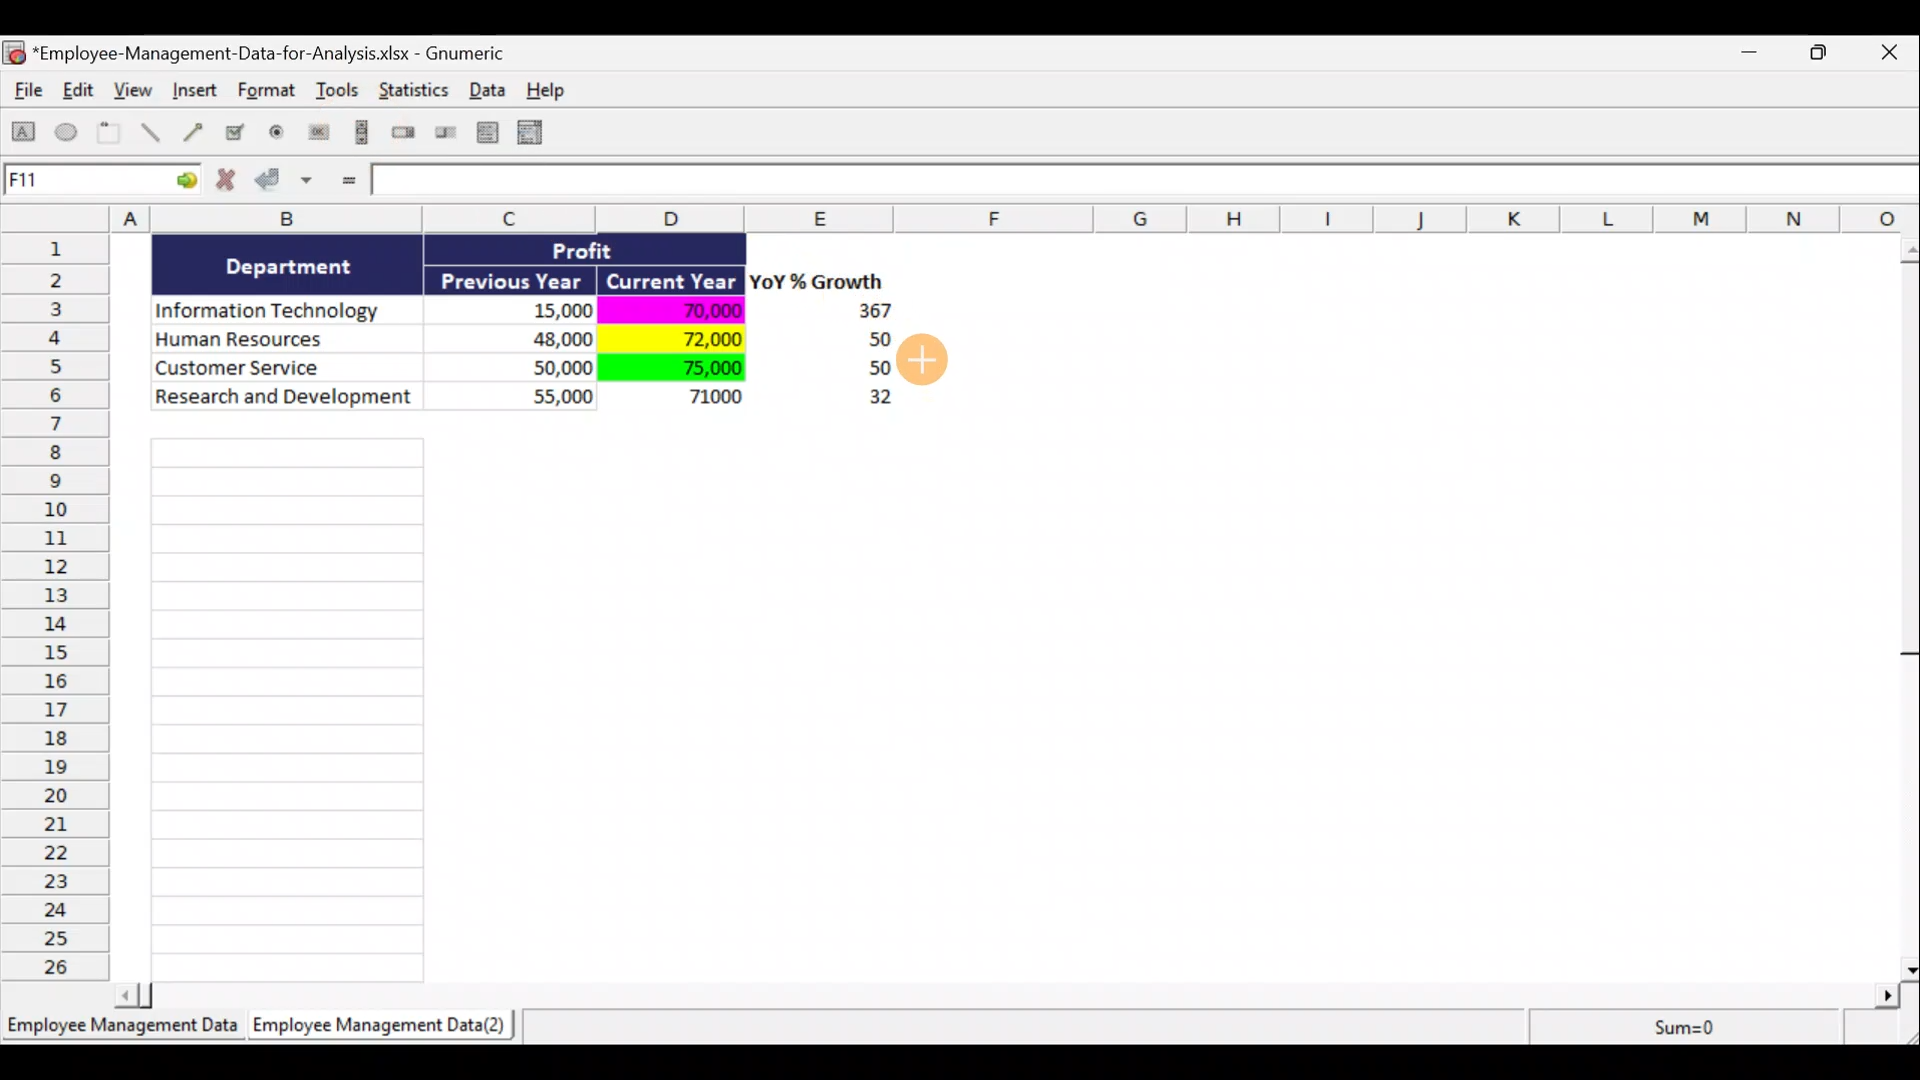 The height and width of the screenshot is (1080, 1920). Describe the element at coordinates (1681, 1027) in the screenshot. I see `Sum=0` at that location.